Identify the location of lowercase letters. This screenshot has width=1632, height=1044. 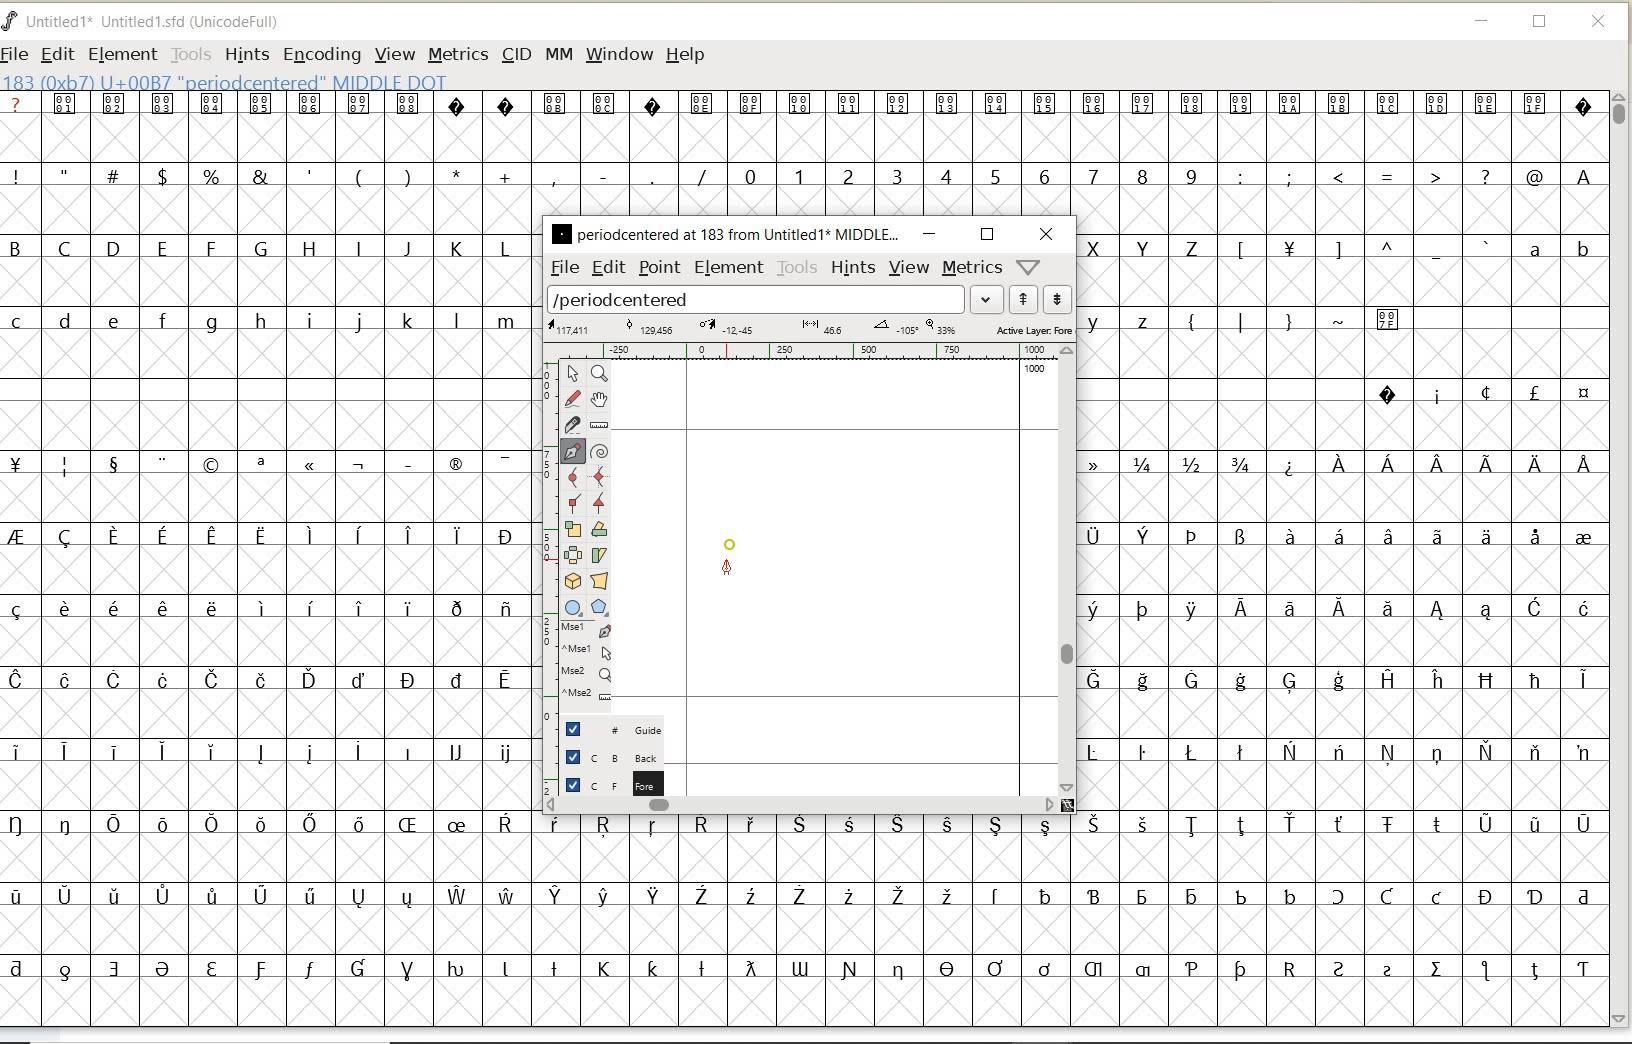
(1130, 320).